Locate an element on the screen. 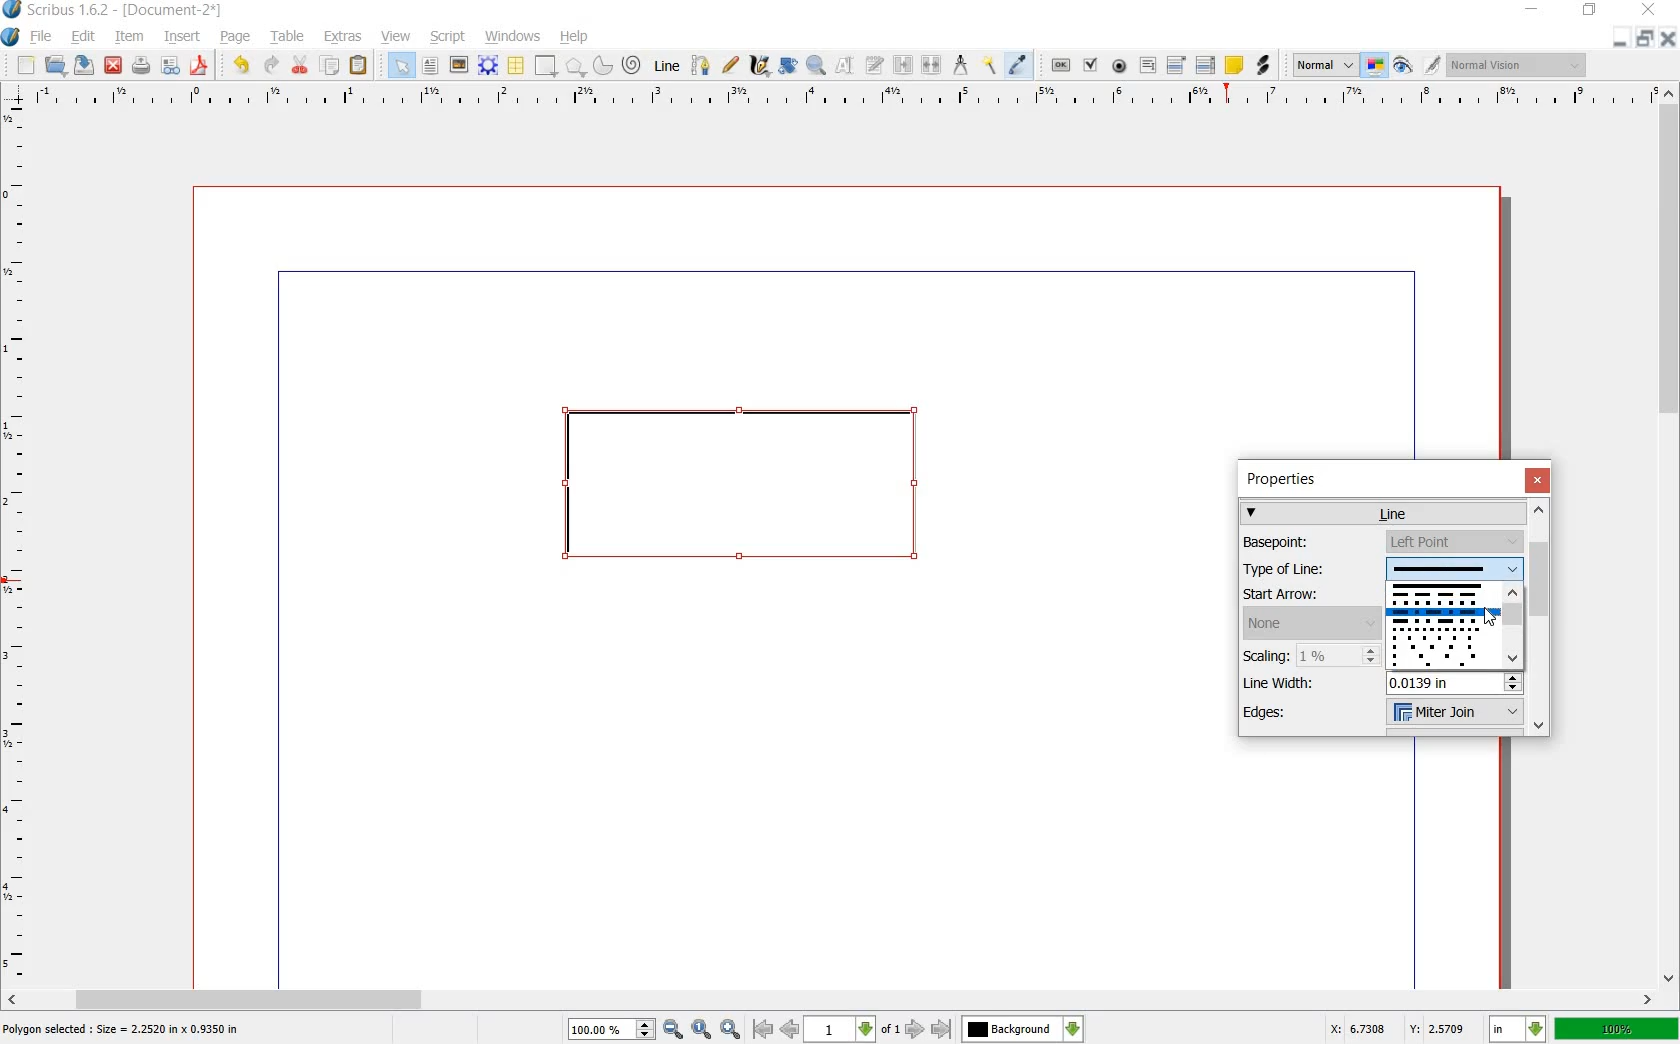 This screenshot has width=1680, height=1044. PAGE is located at coordinates (234, 39).